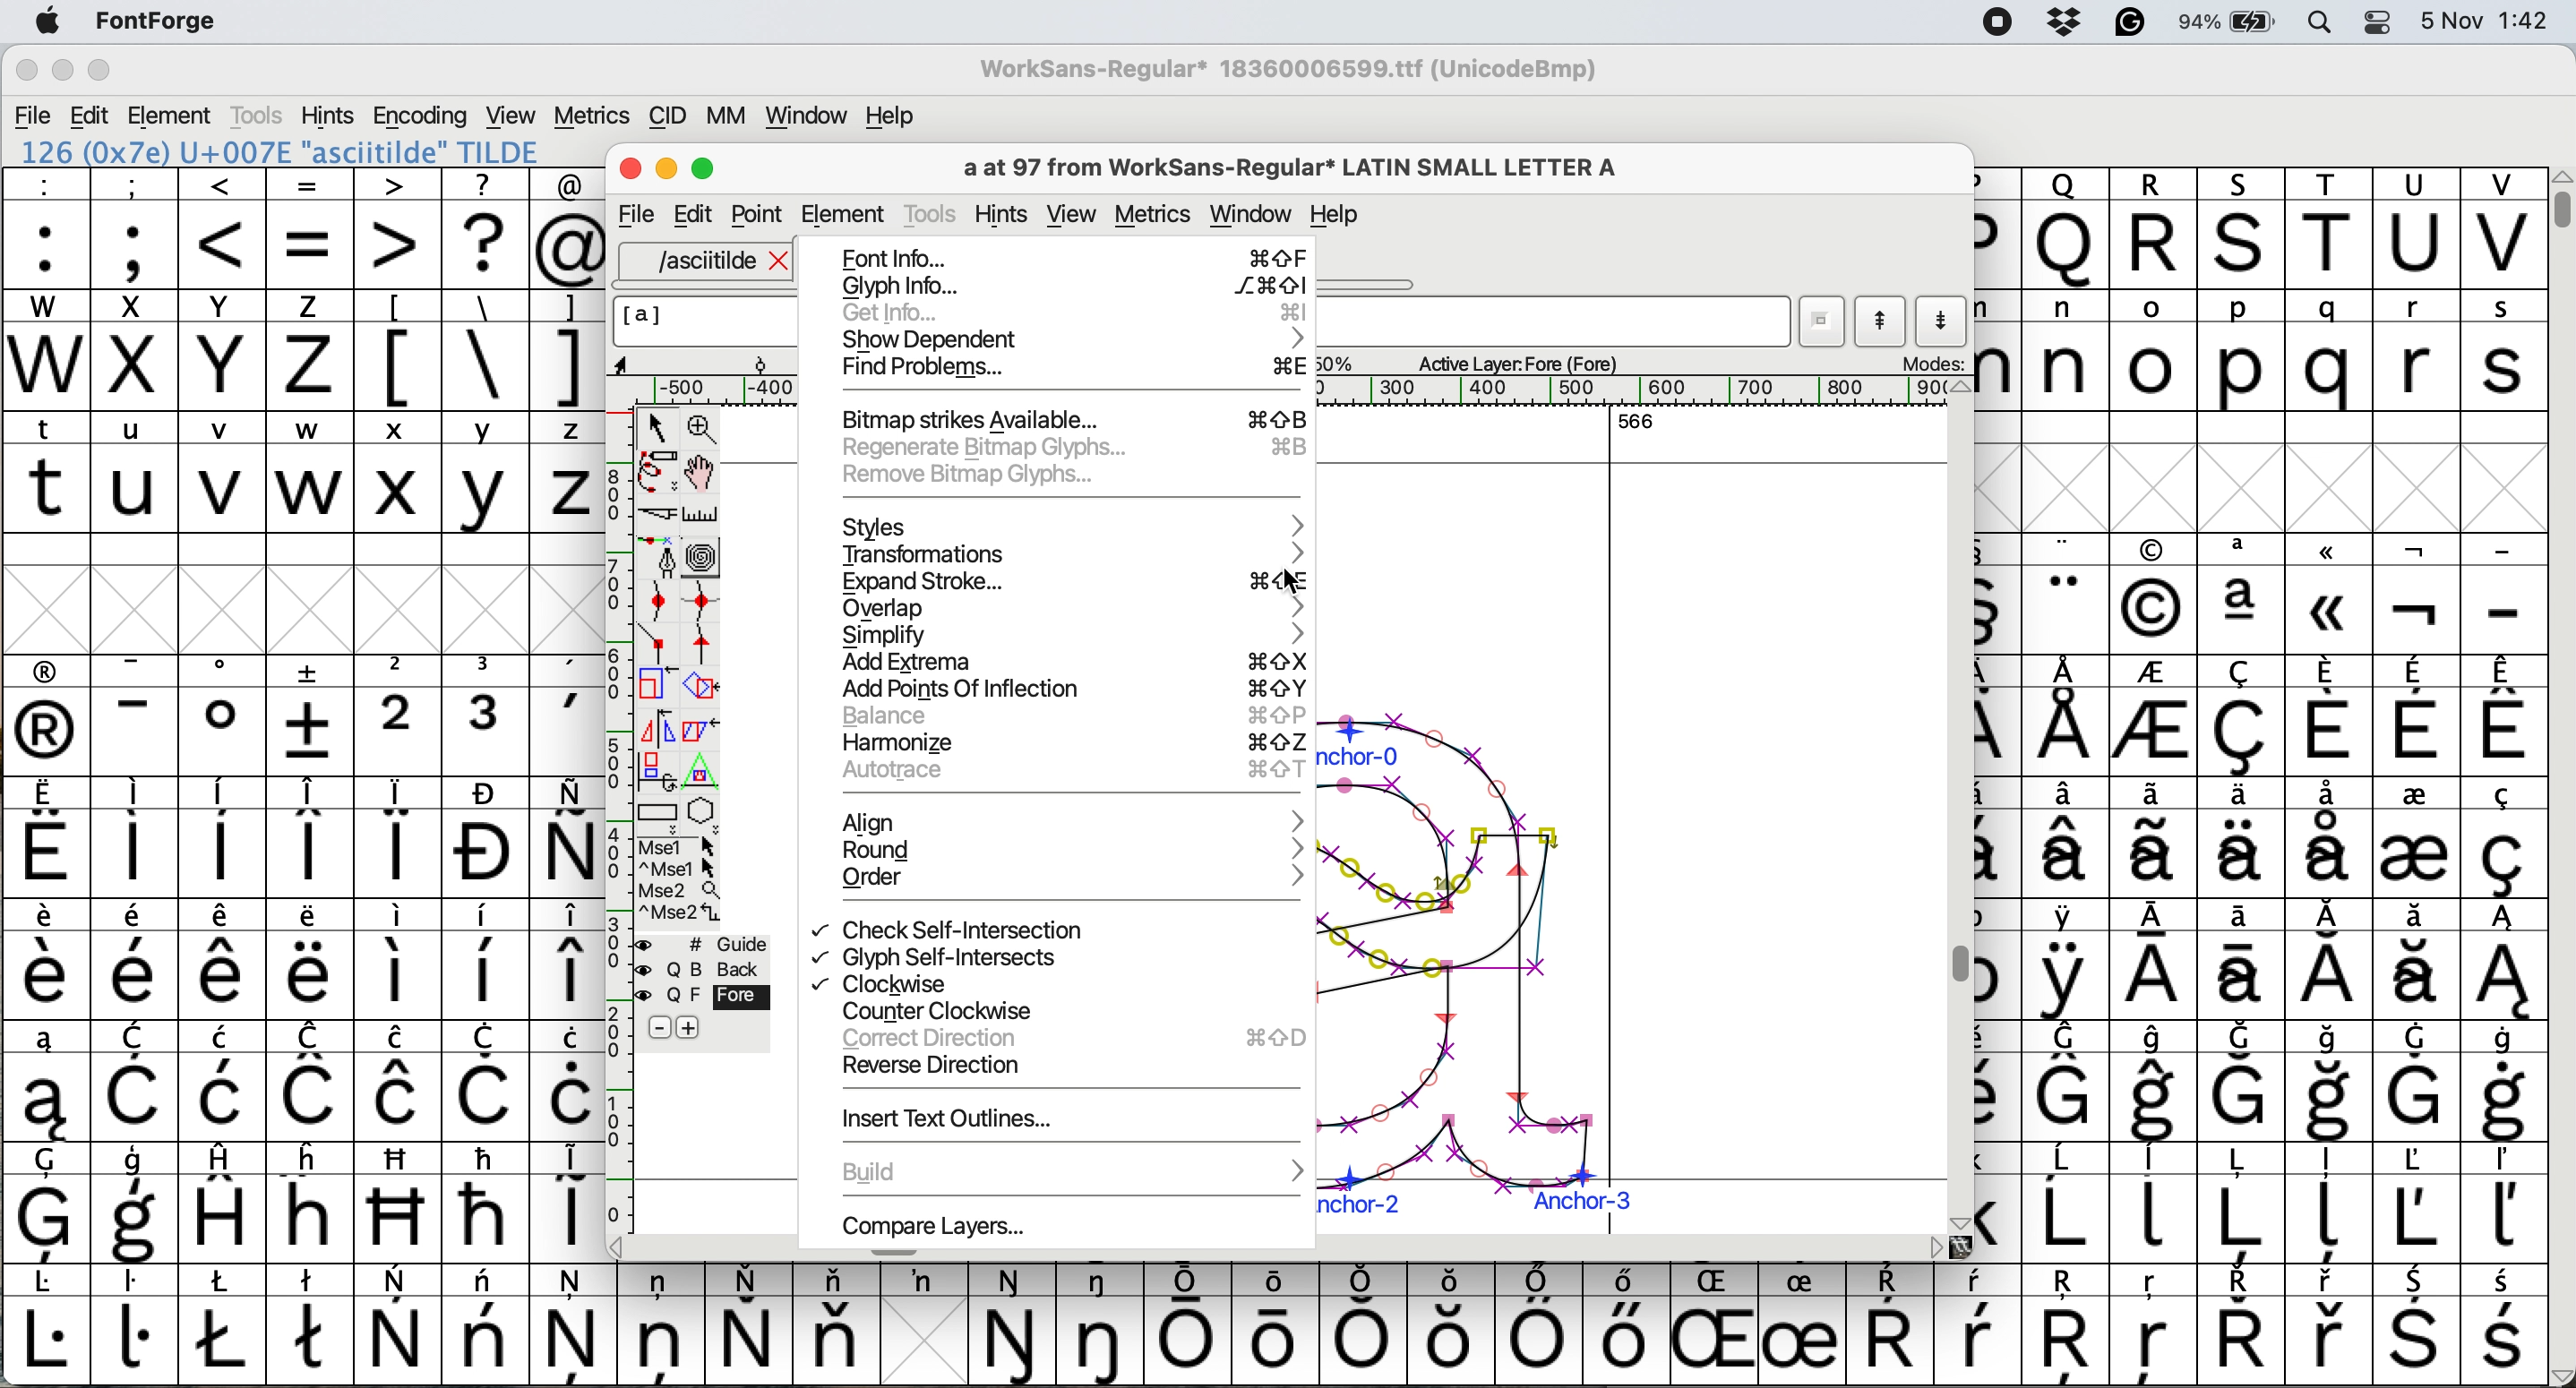 This screenshot has width=2576, height=1388. What do you see at coordinates (632, 170) in the screenshot?
I see `Close` at bounding box center [632, 170].